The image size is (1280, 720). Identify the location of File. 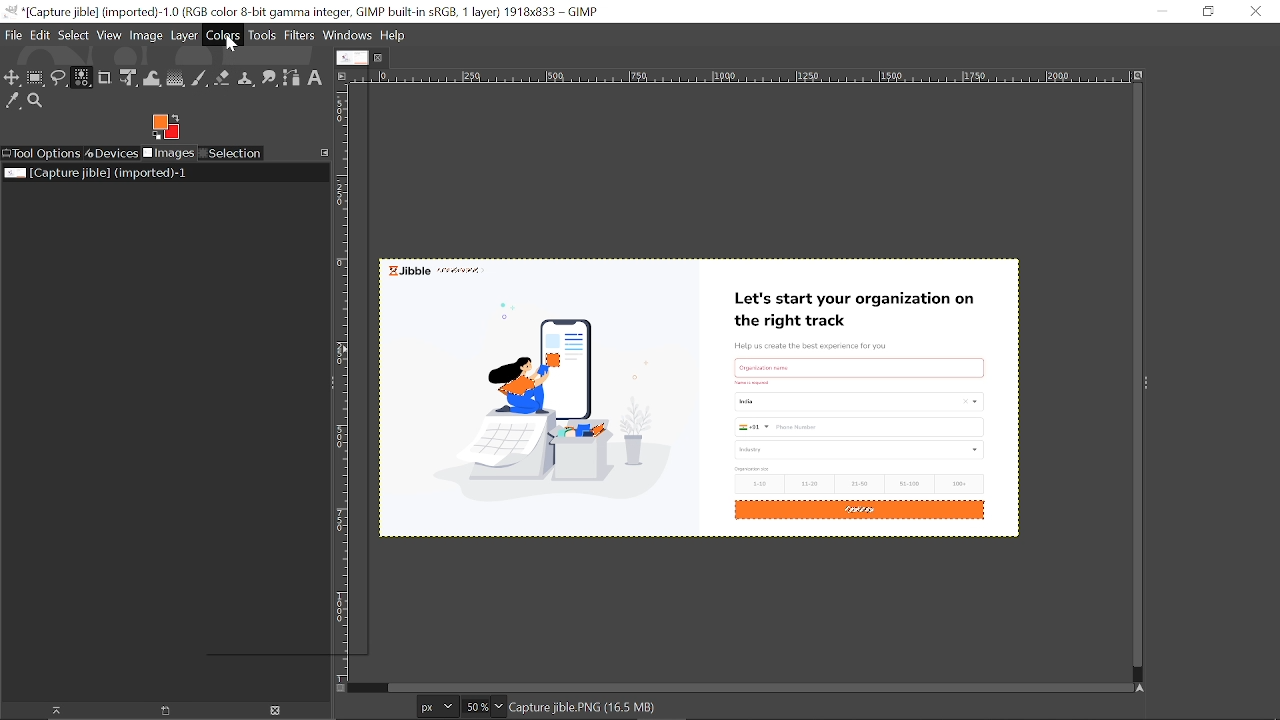
(13, 34).